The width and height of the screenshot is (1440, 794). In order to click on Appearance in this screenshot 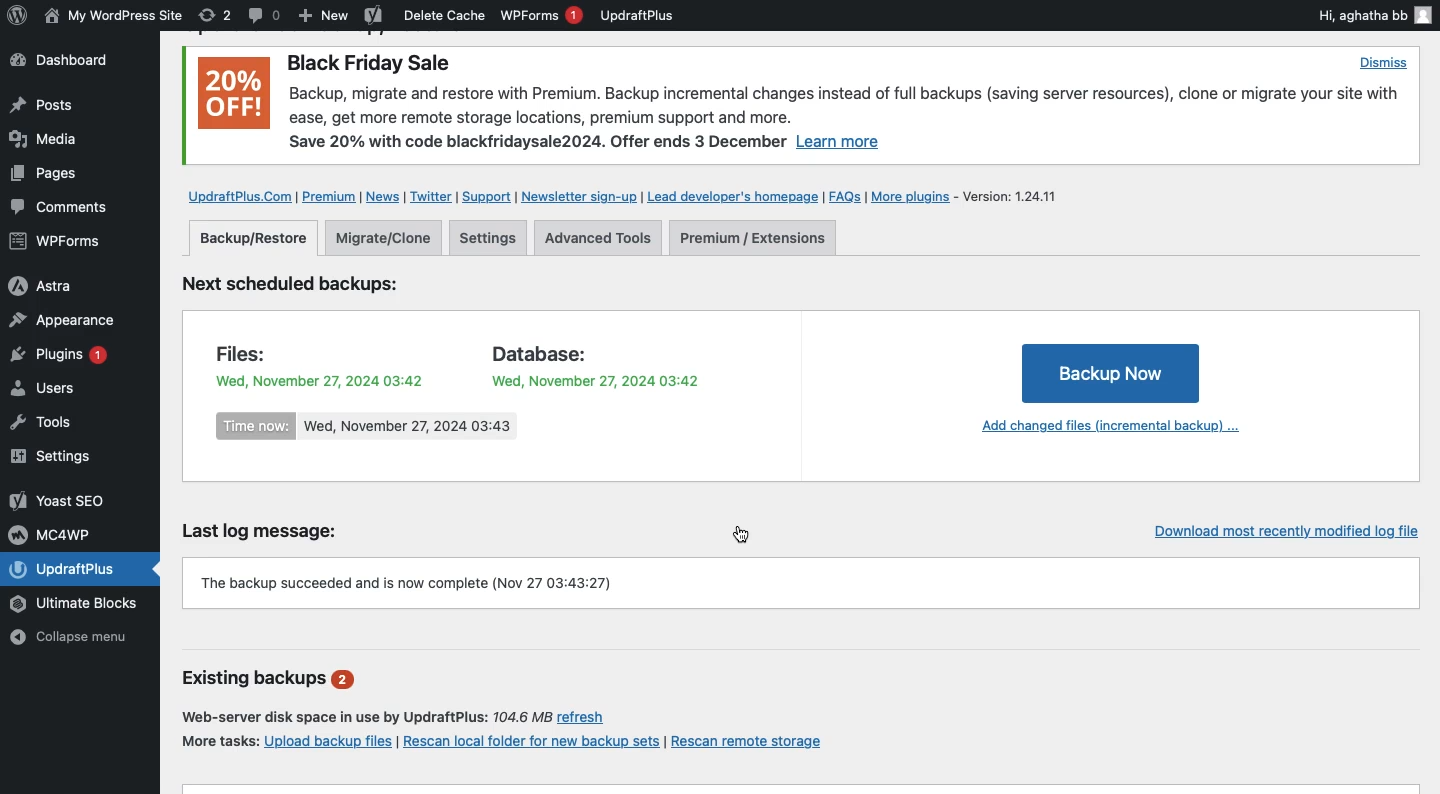, I will do `click(62, 319)`.